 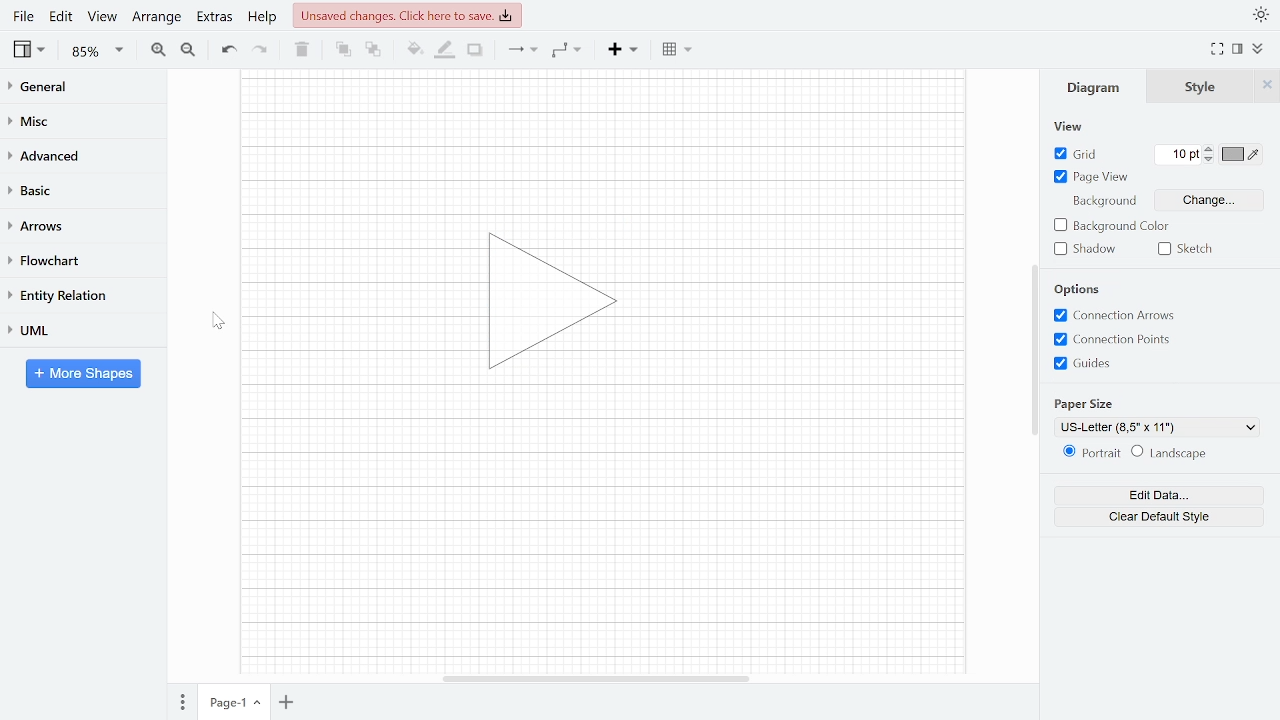 I want to click on color, so click(x=1242, y=153).